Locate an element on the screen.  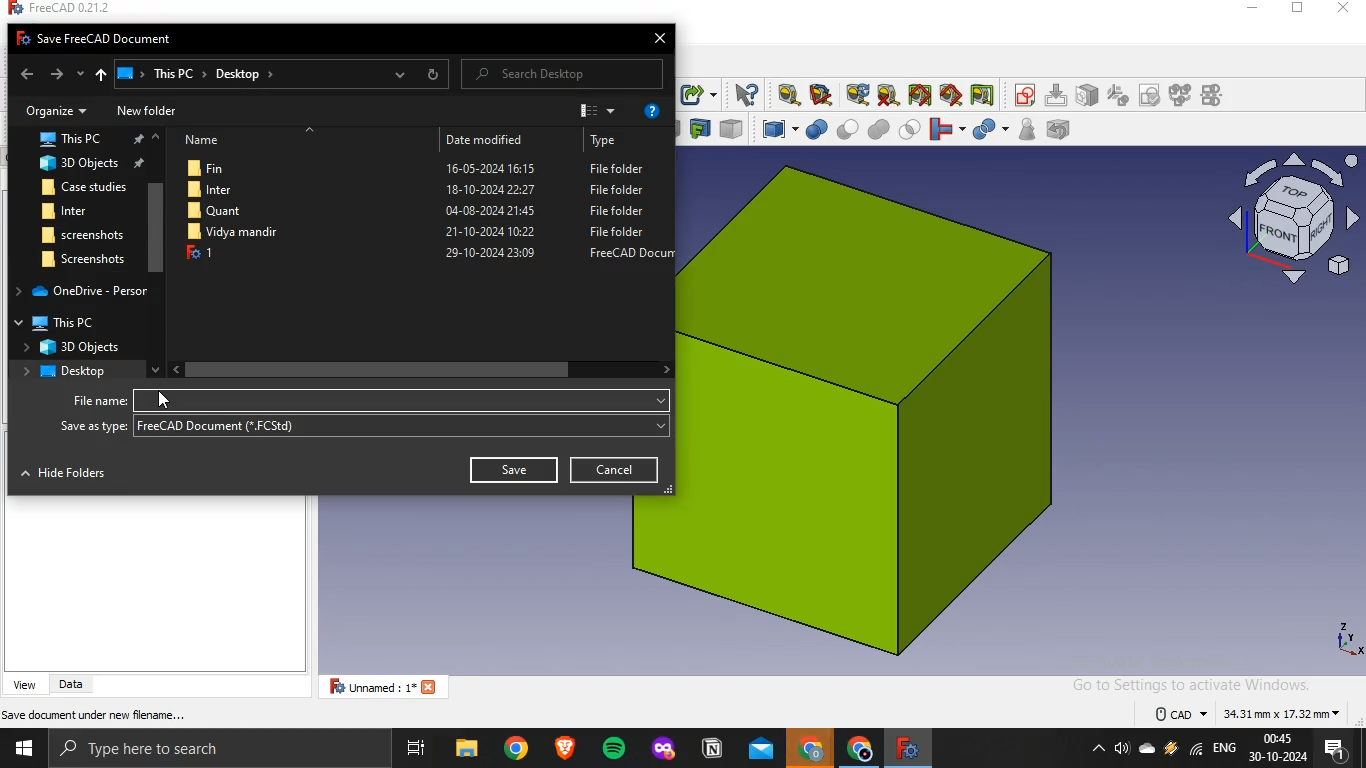
 file is located at coordinates (415, 233).